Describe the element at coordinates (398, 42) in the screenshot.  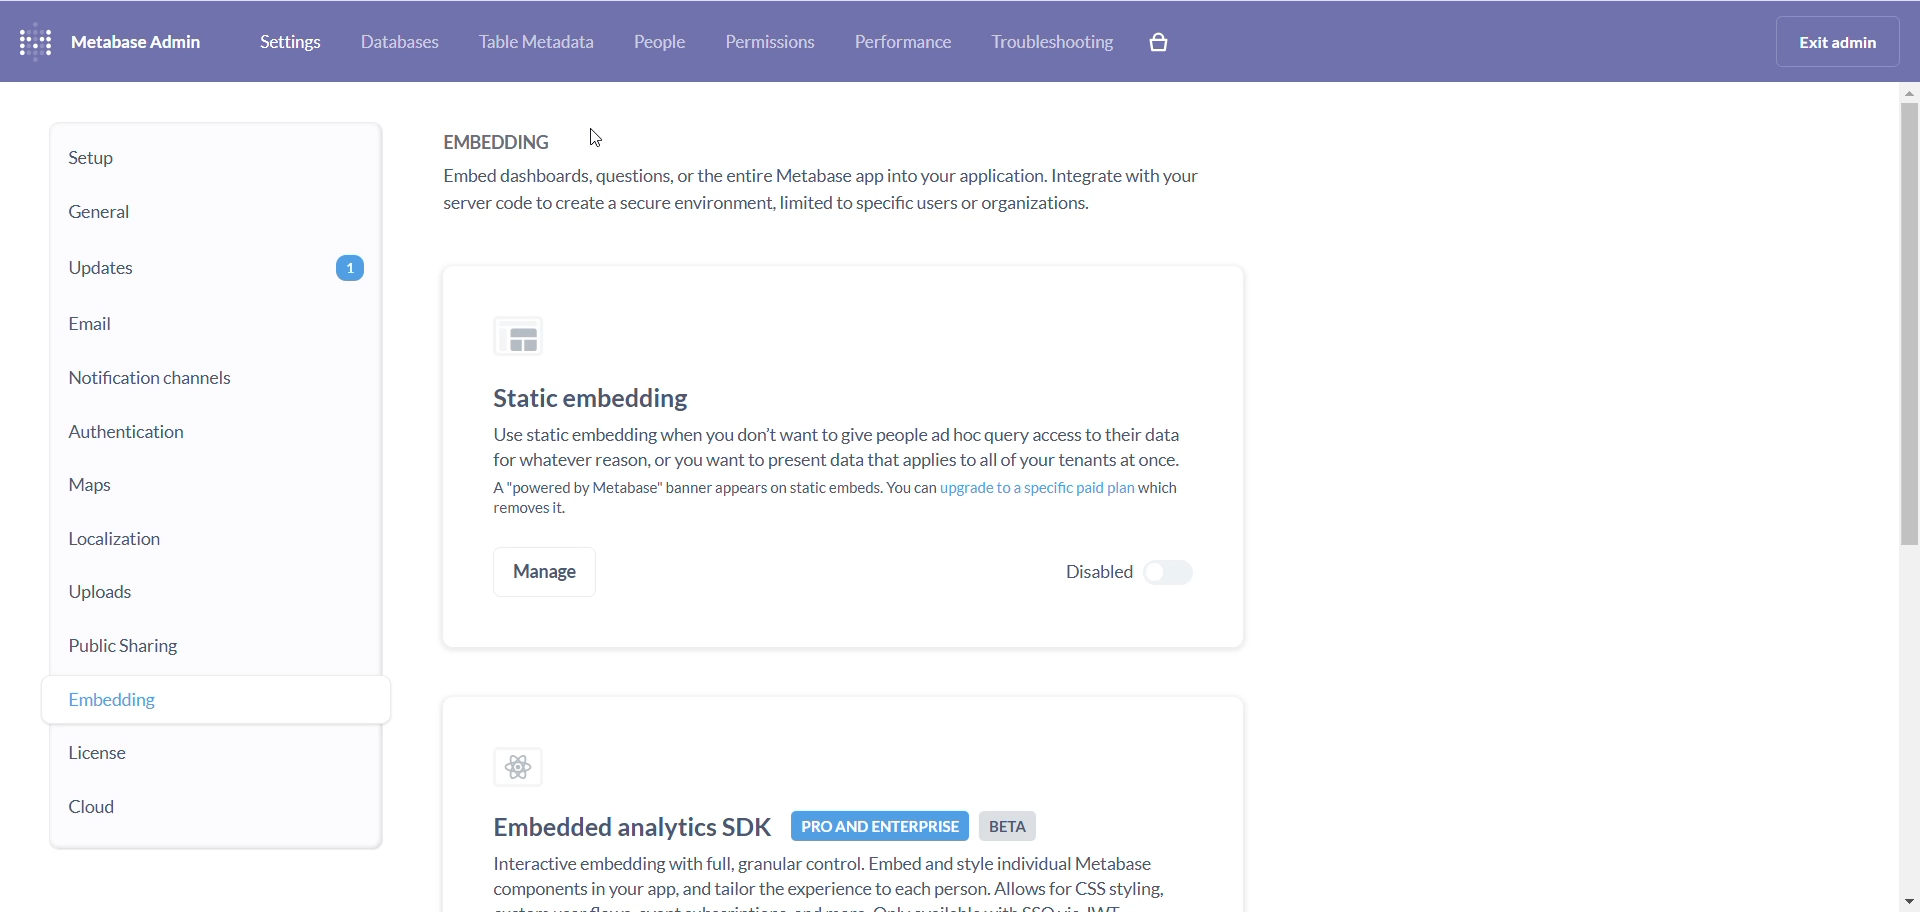
I see `databases` at that location.